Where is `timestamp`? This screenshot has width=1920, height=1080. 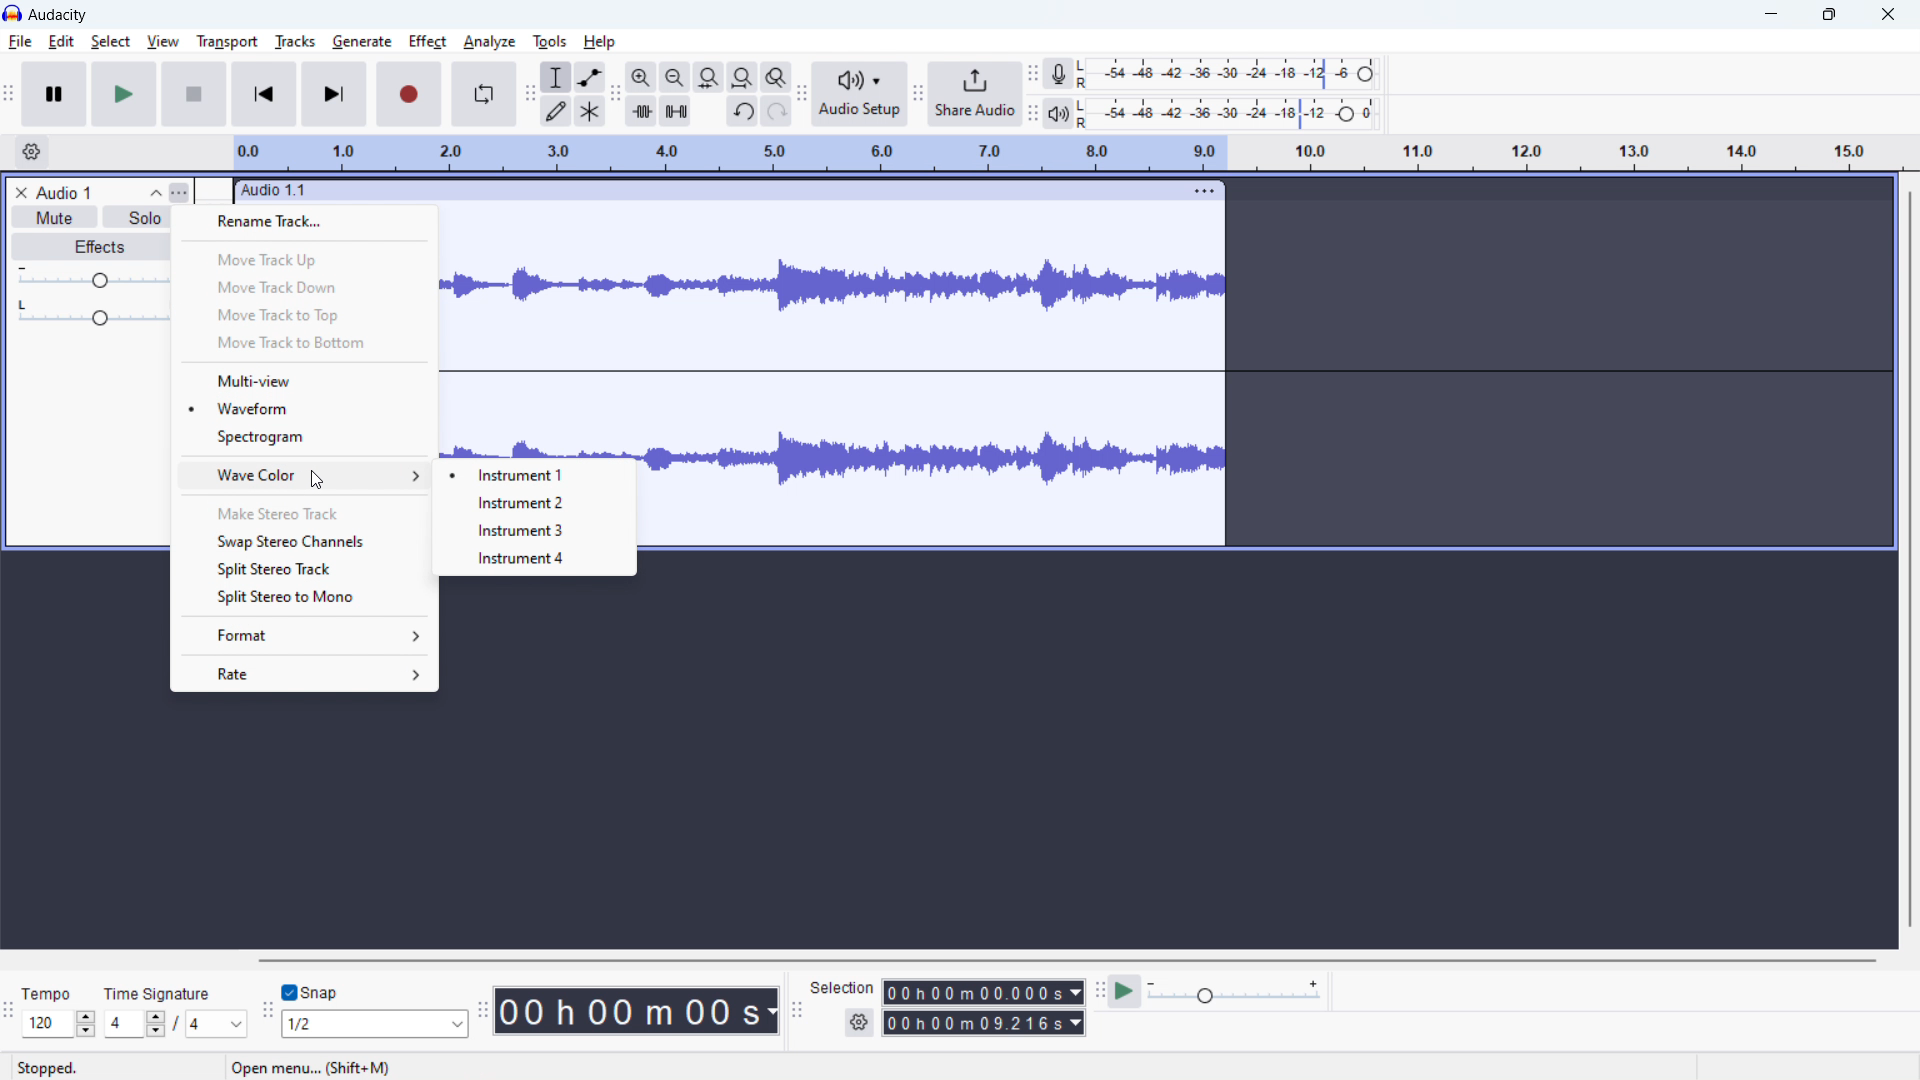
timestamp is located at coordinates (636, 1010).